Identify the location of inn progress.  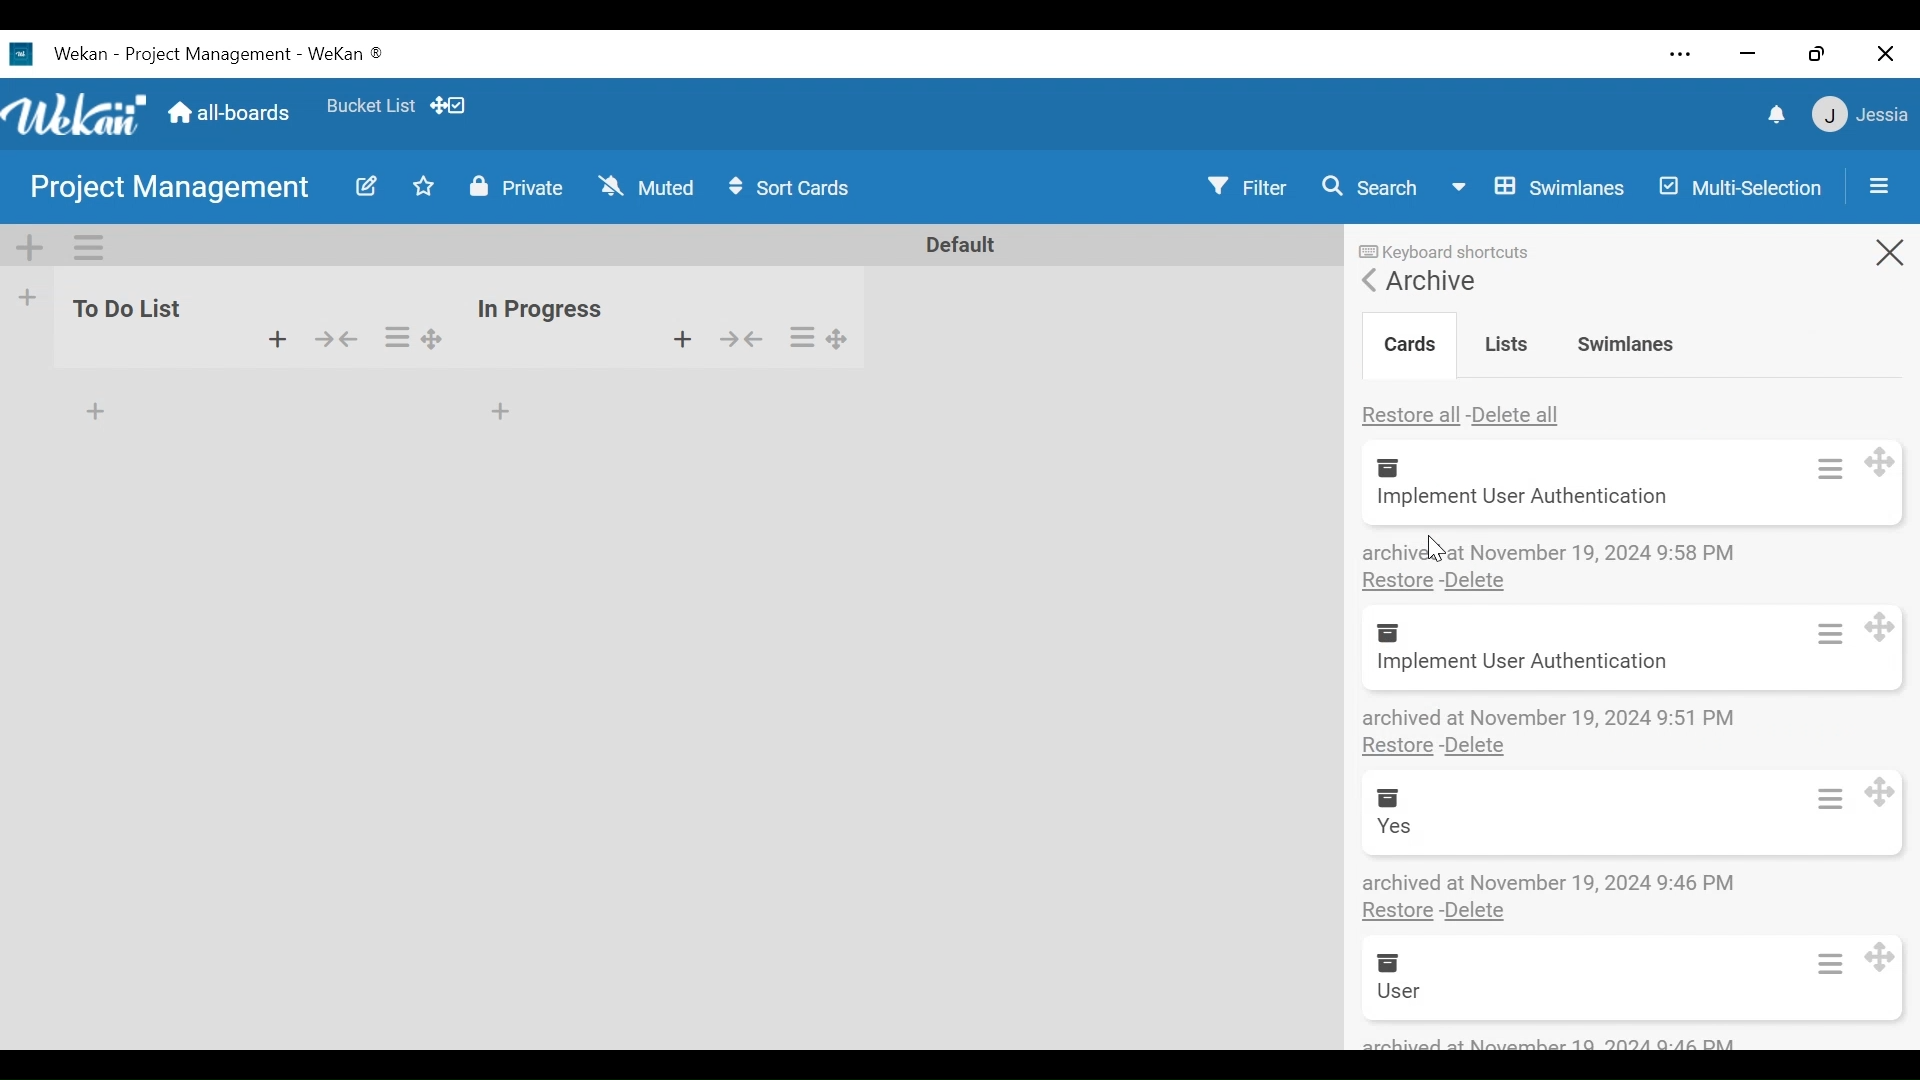
(541, 301).